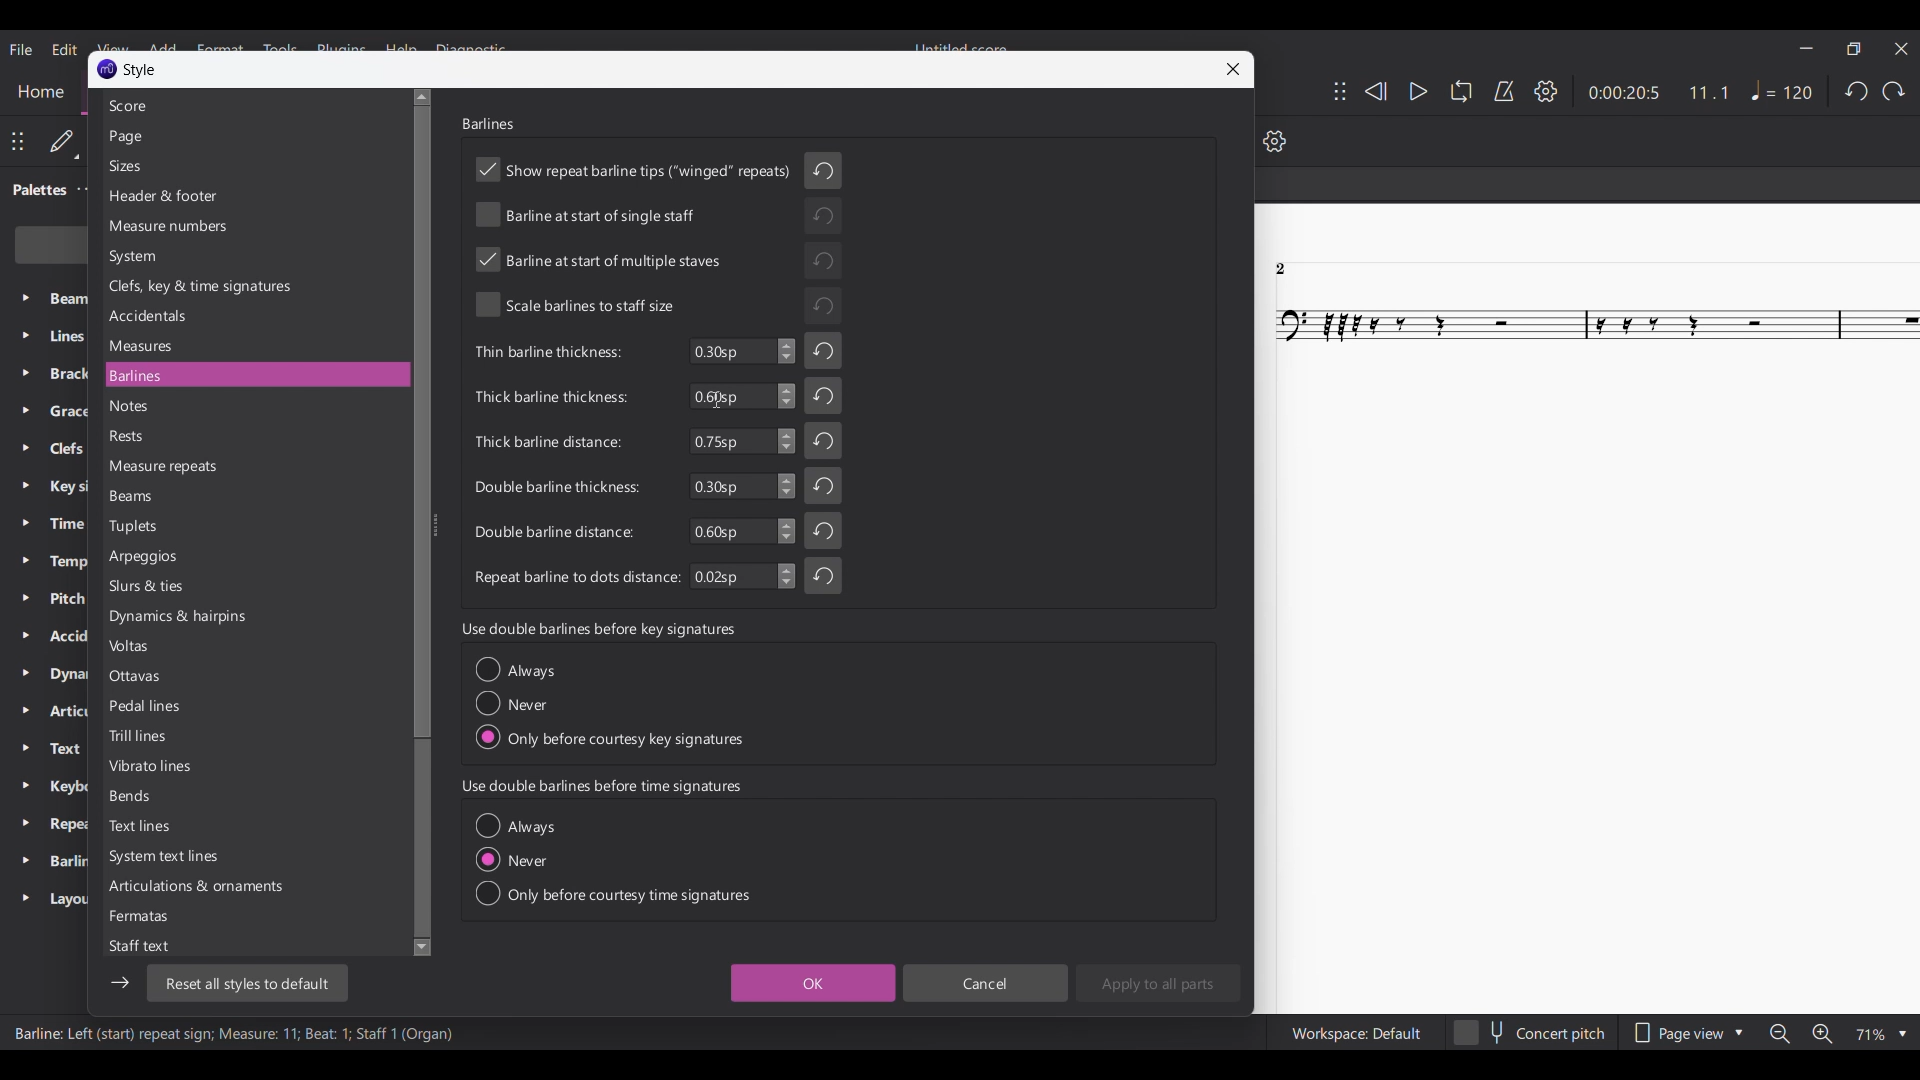 Image resolution: width=1920 pixels, height=1080 pixels. Describe the element at coordinates (1807, 48) in the screenshot. I see `Minimize` at that location.